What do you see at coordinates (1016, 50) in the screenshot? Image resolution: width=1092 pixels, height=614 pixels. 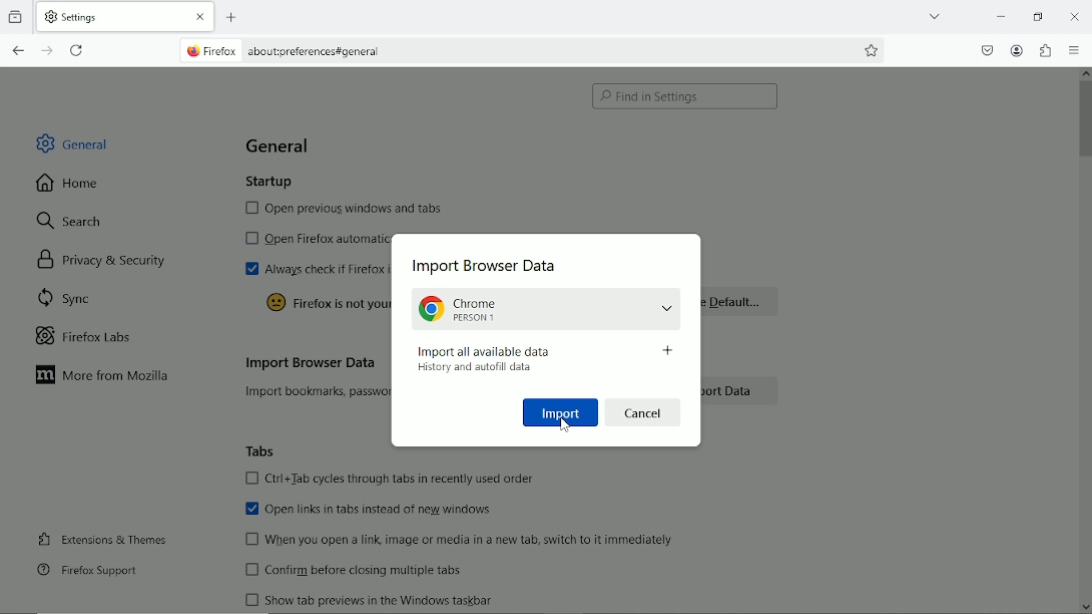 I see `Account` at bounding box center [1016, 50].